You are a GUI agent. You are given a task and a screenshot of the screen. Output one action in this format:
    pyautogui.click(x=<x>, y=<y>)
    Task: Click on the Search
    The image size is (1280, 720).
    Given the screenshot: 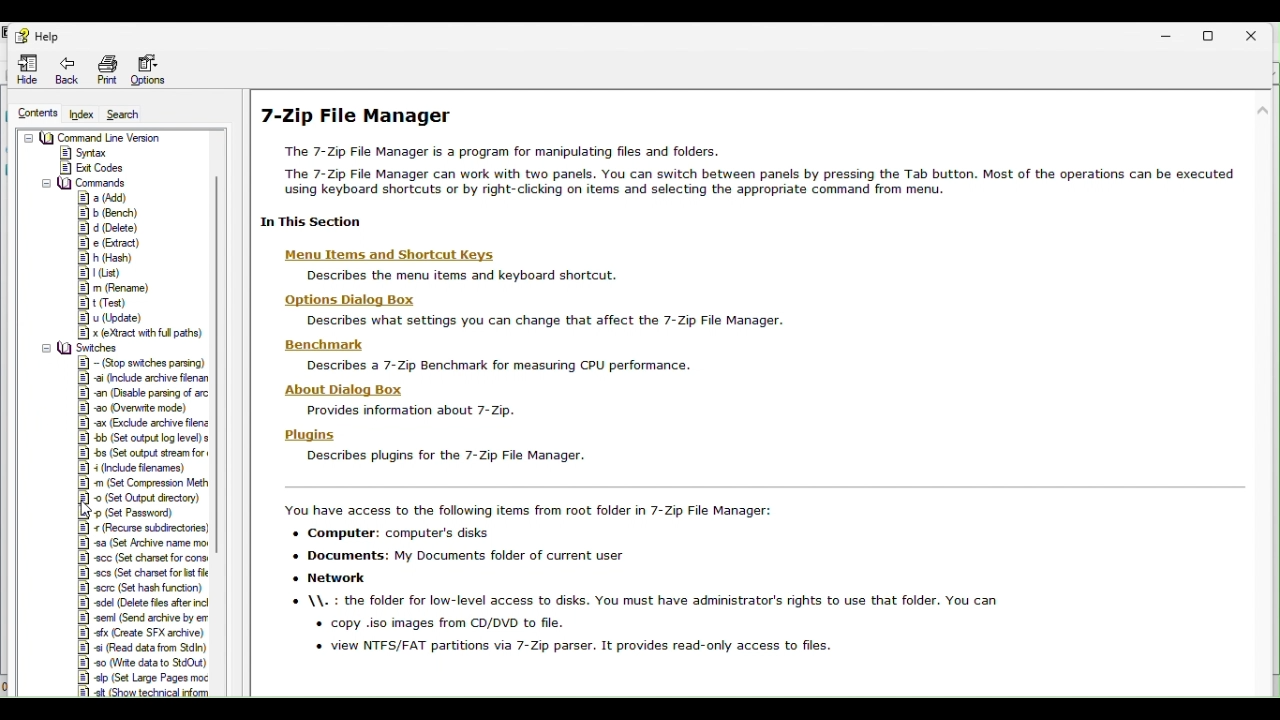 What is the action you would take?
    pyautogui.click(x=132, y=113)
    